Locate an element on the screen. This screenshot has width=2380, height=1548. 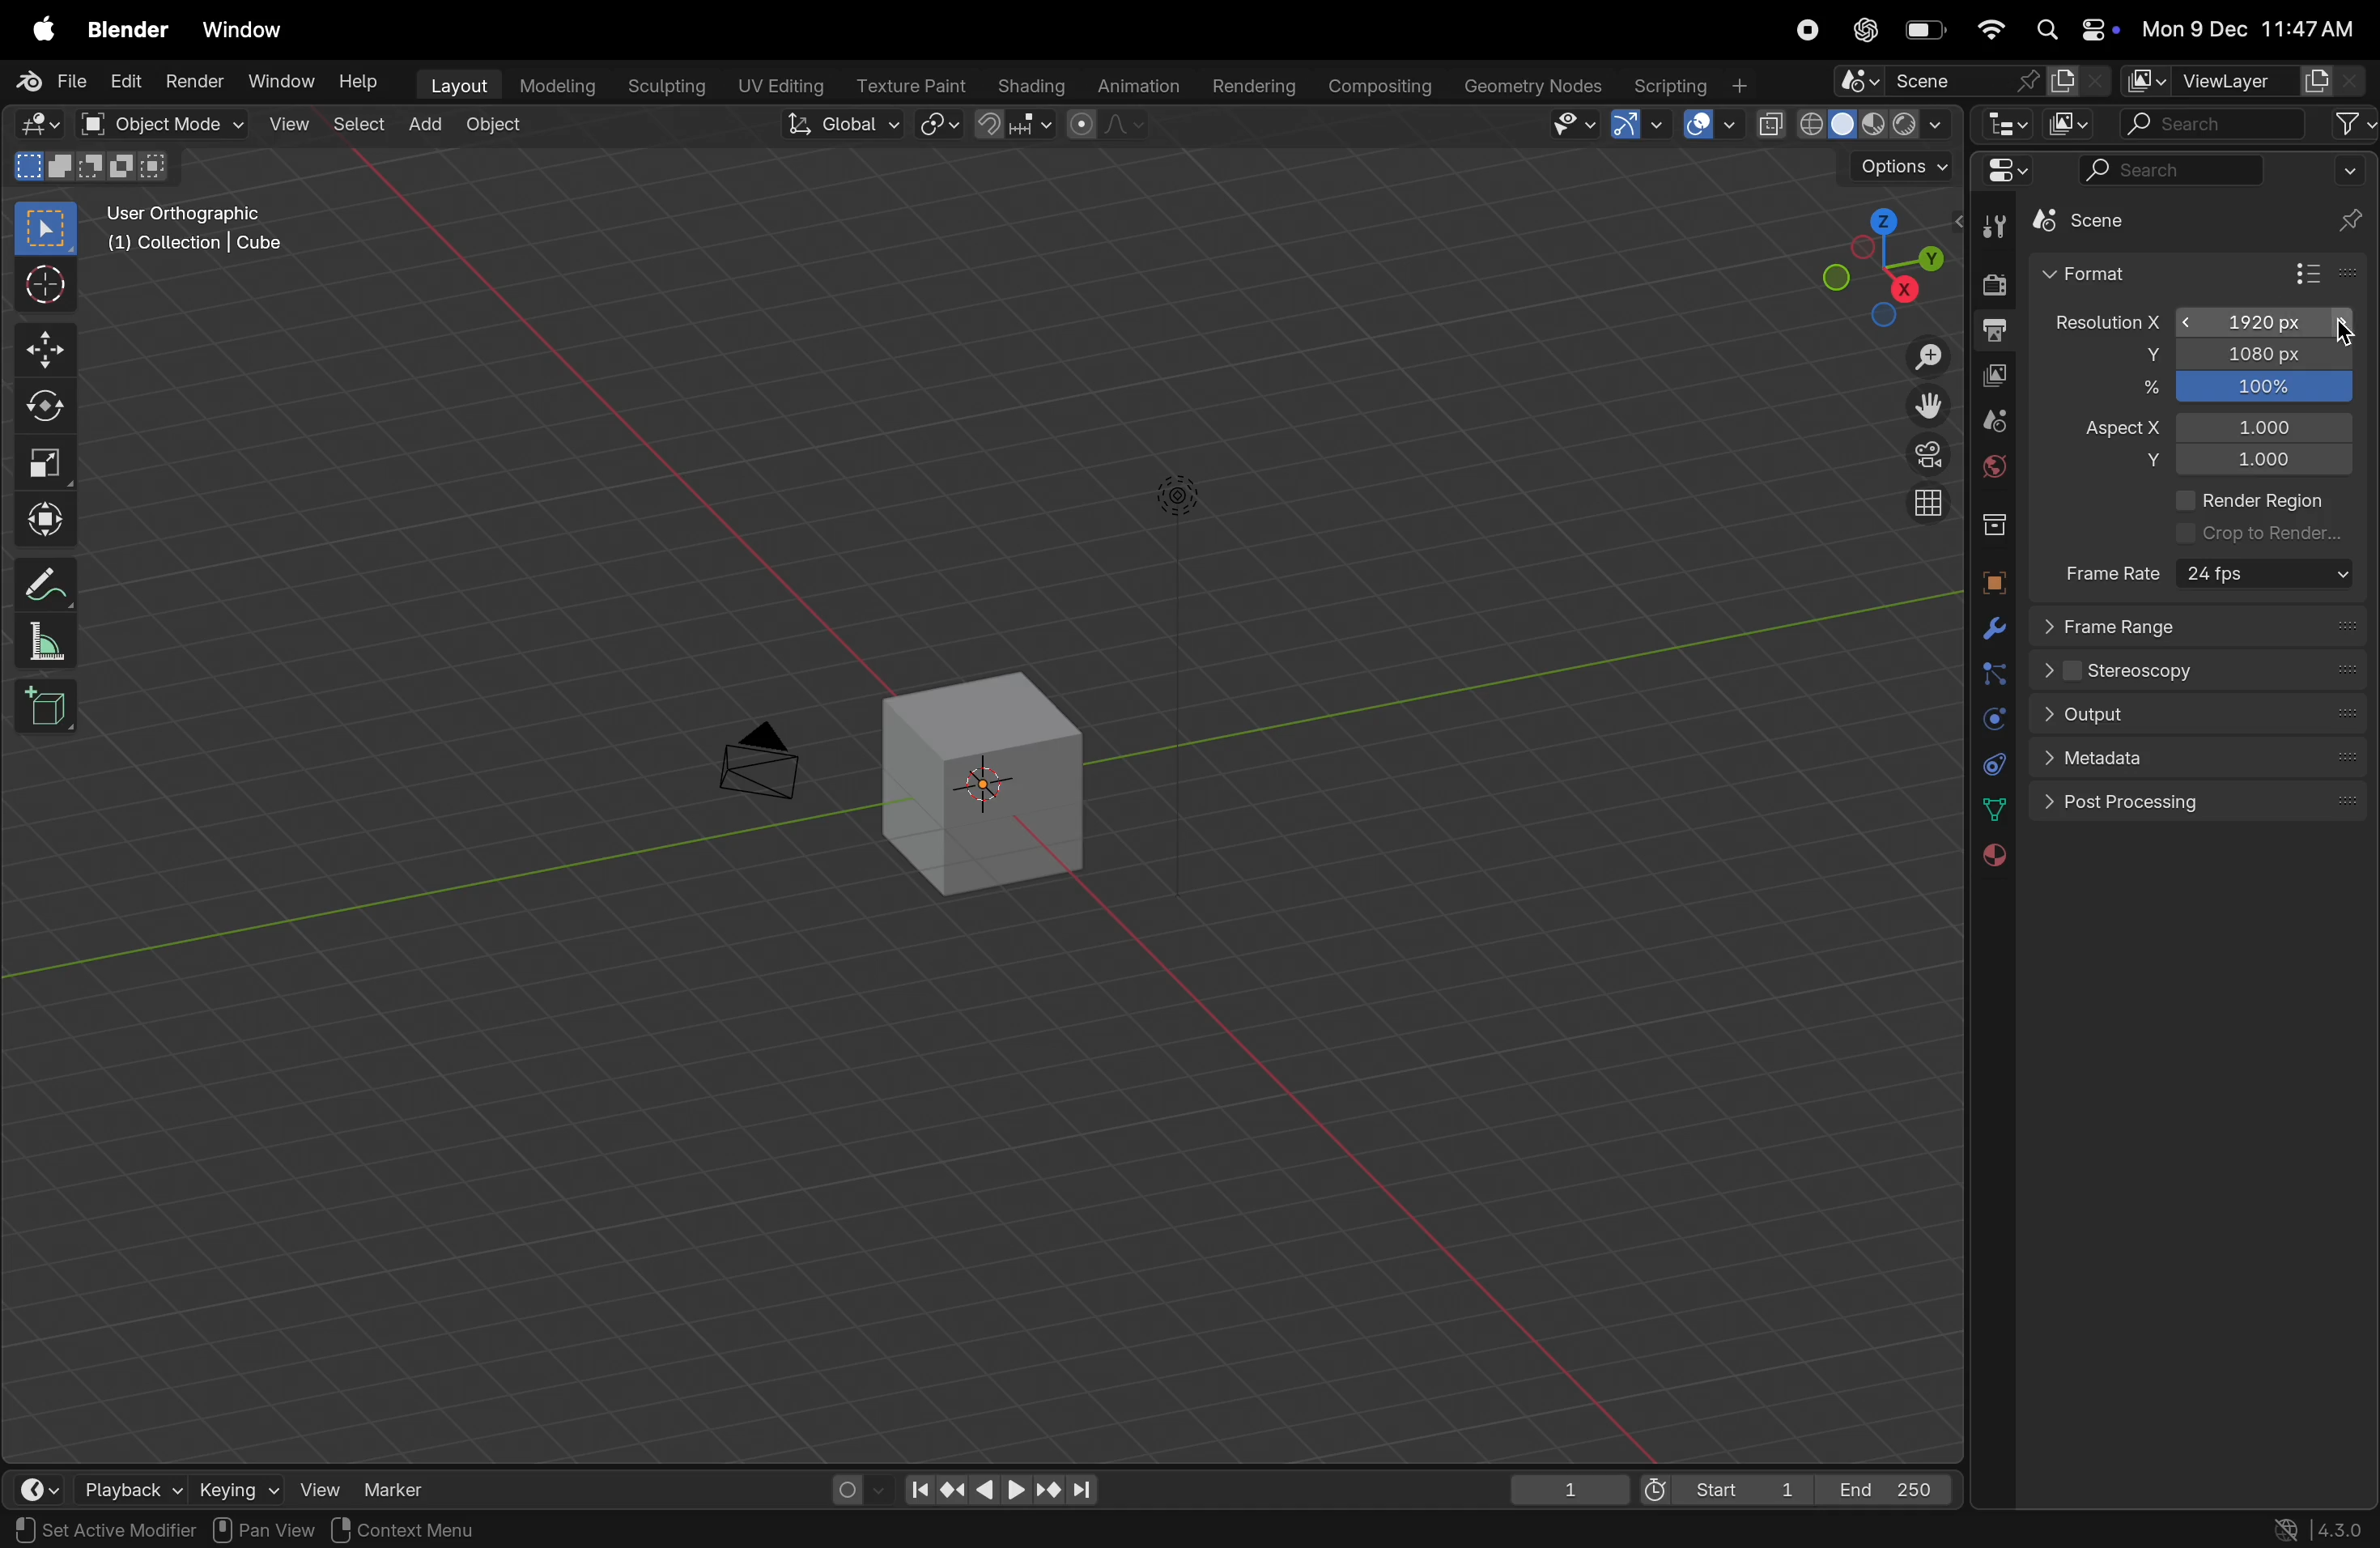
scale is located at coordinates (42, 463).